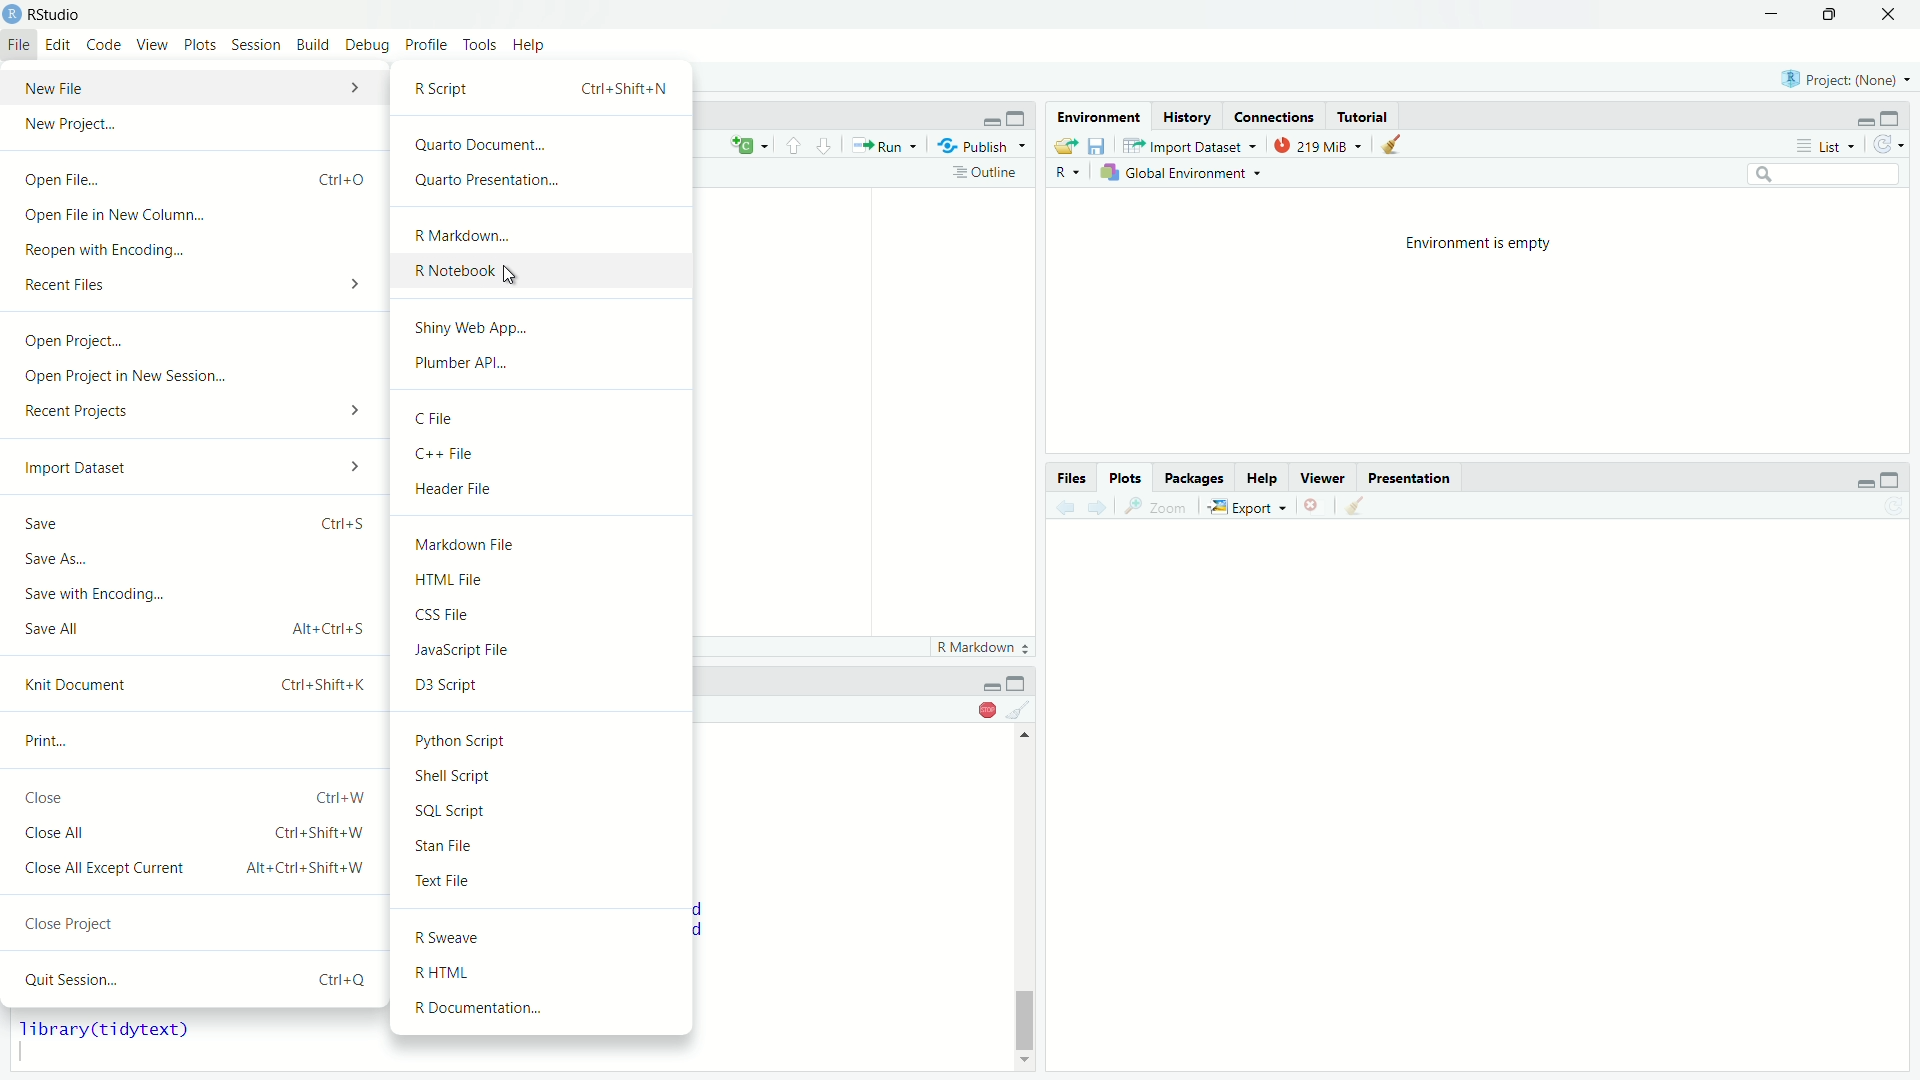 This screenshot has width=1920, height=1080. I want to click on HTML File, so click(546, 576).